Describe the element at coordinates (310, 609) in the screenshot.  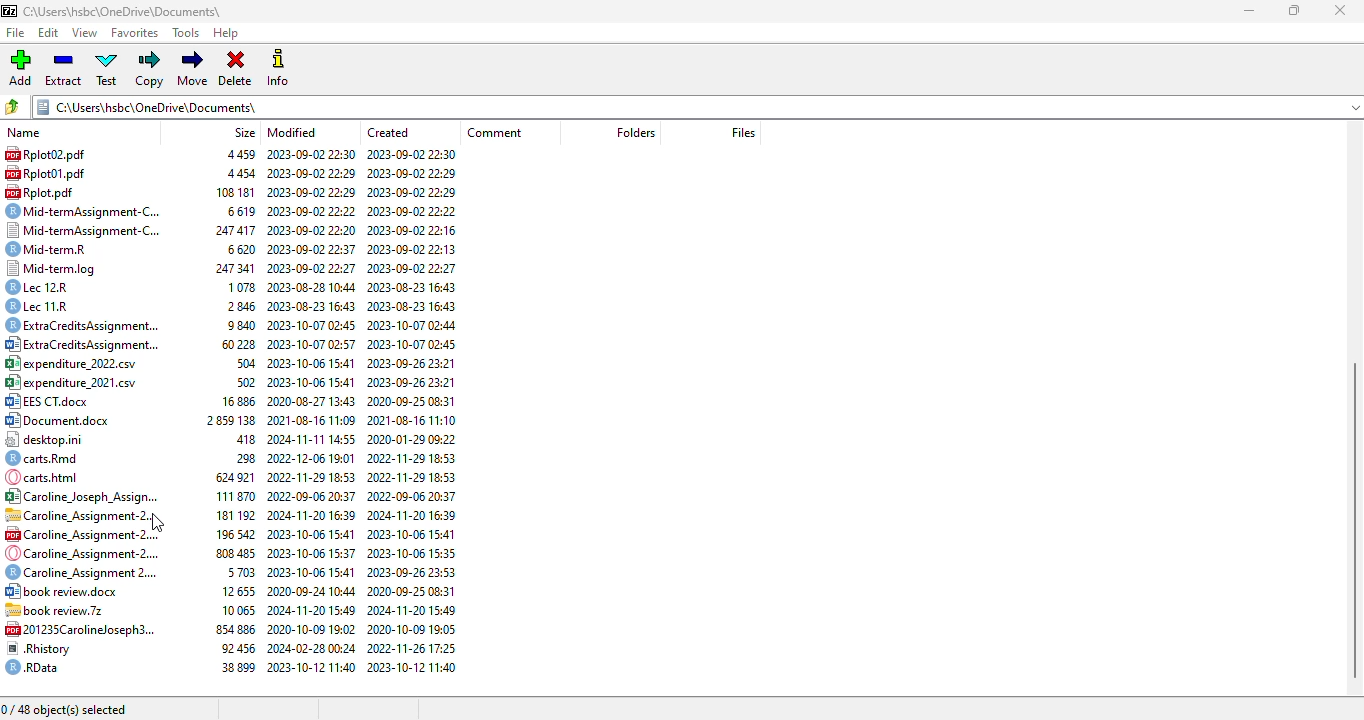
I see `2024-11-20 15:49` at that location.